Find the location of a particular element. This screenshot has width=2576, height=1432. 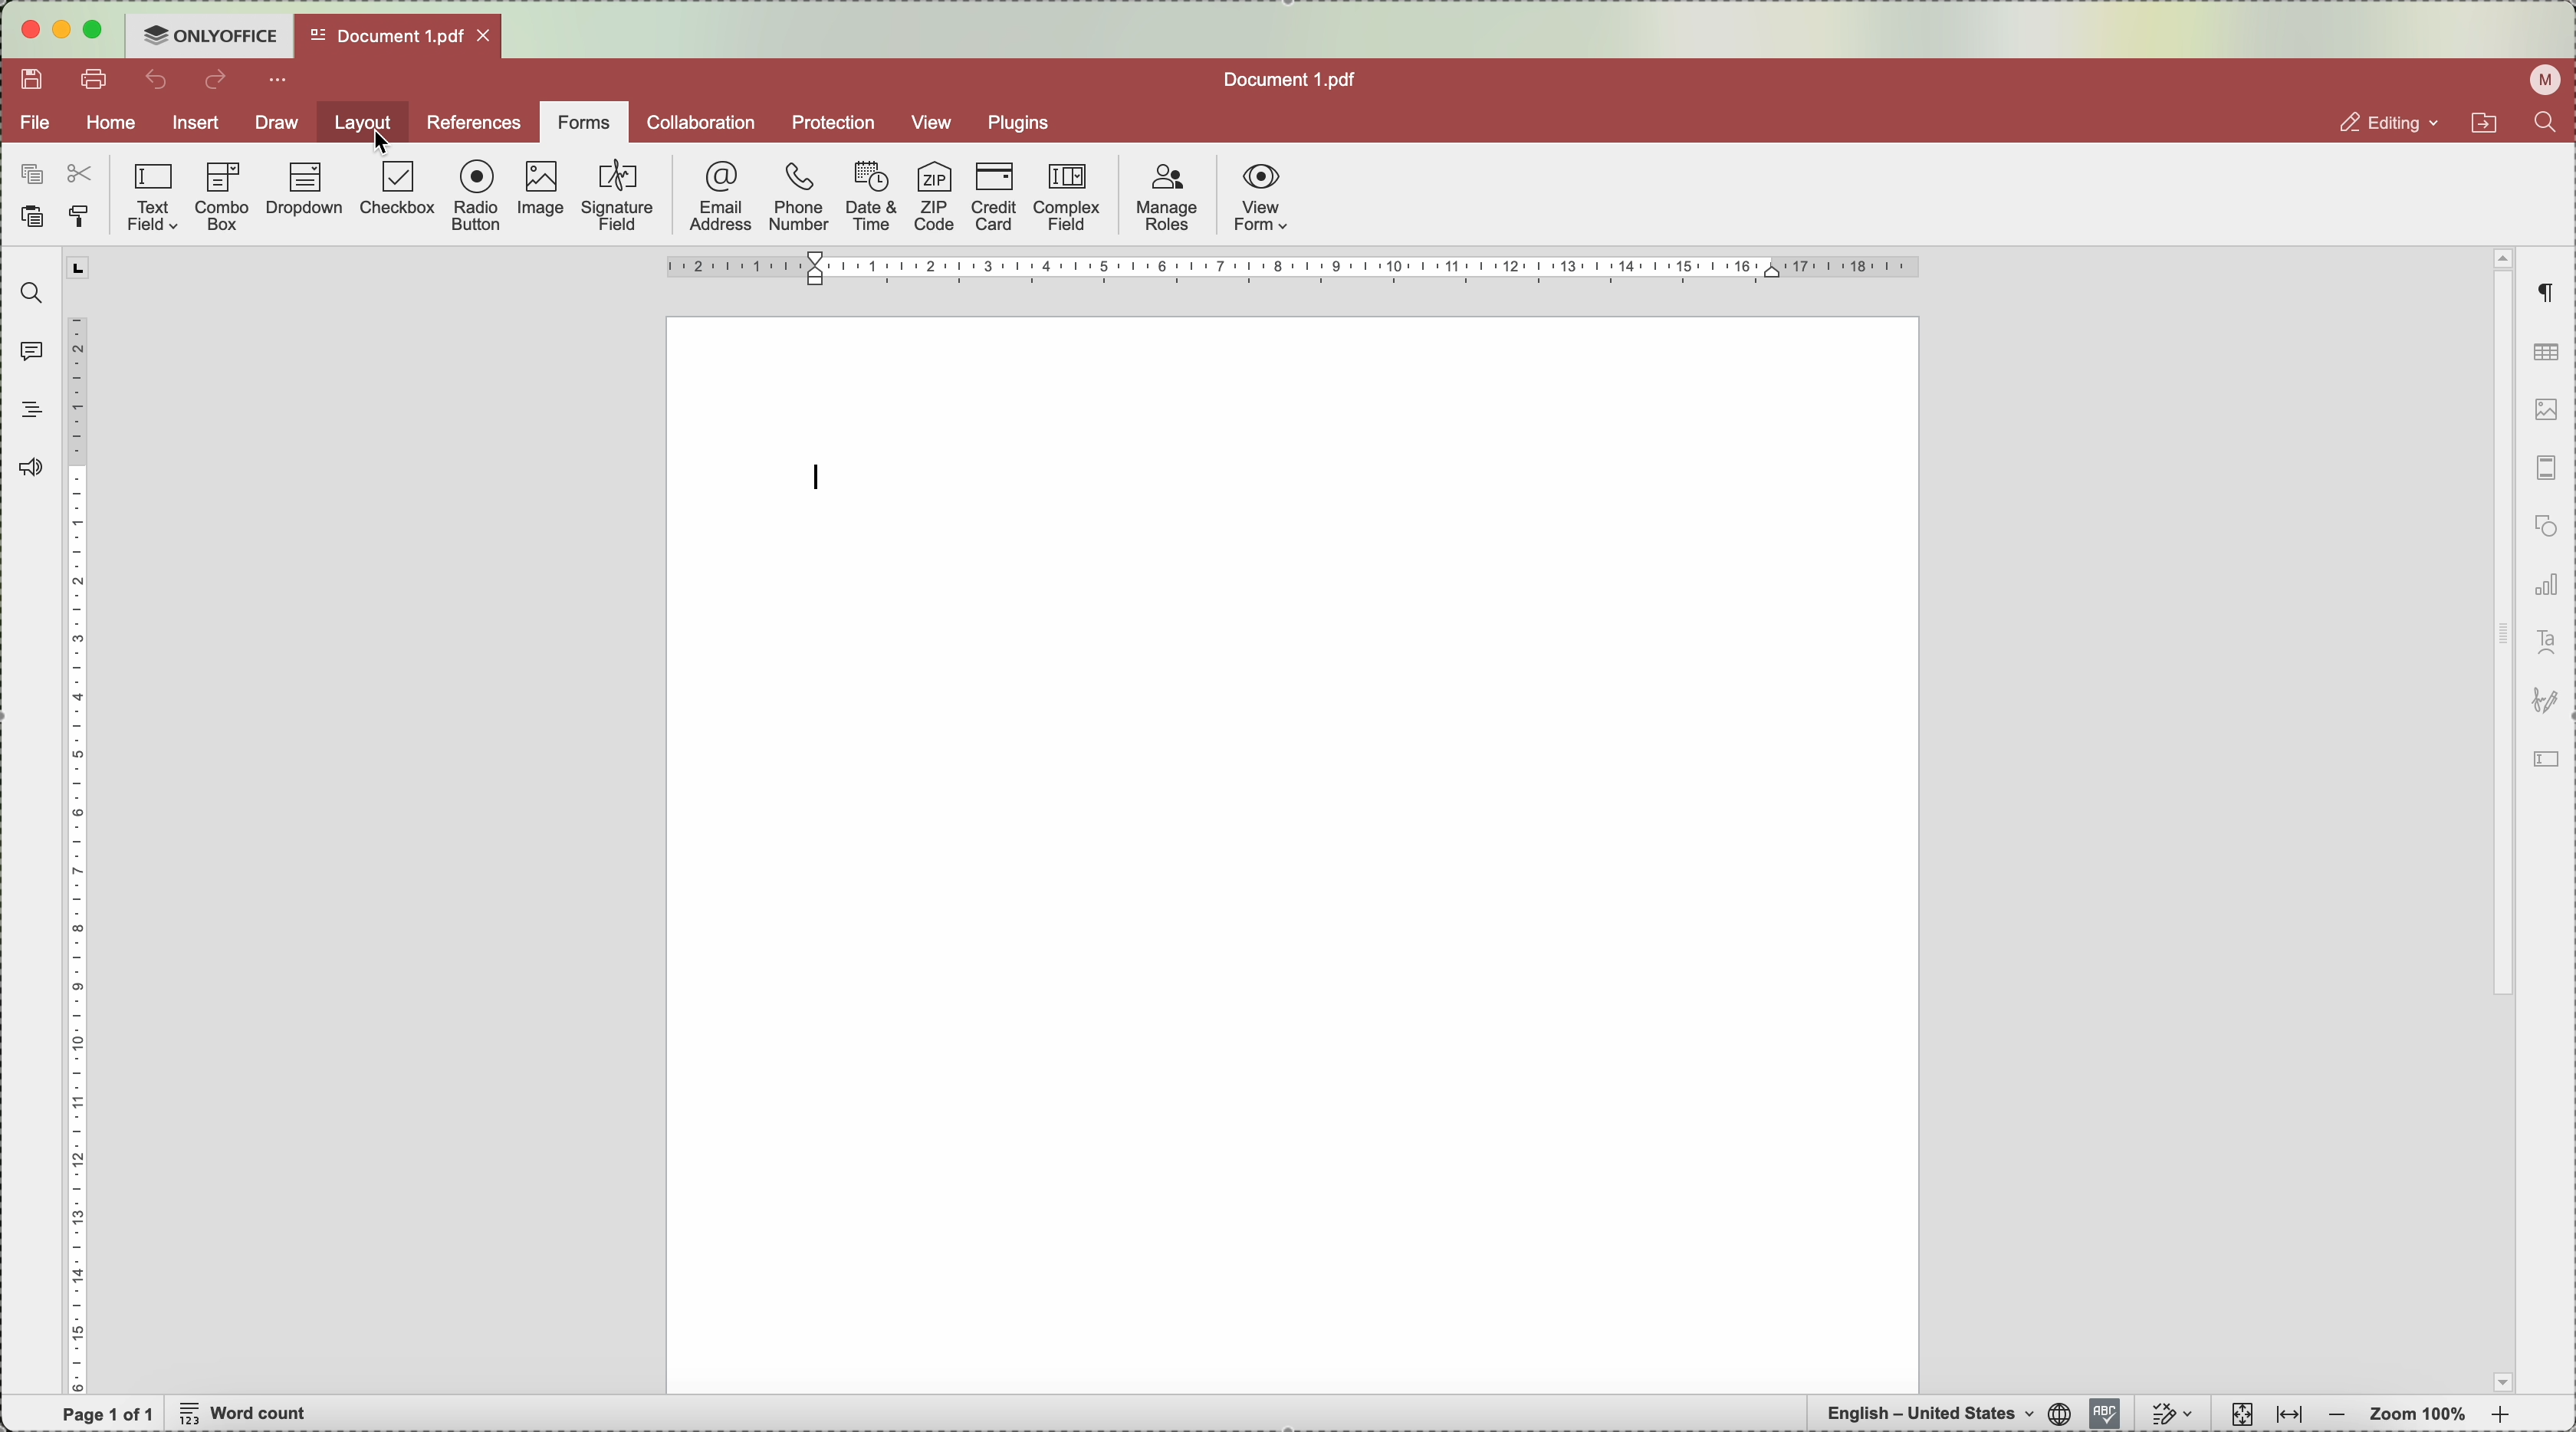

view form is located at coordinates (1258, 201).